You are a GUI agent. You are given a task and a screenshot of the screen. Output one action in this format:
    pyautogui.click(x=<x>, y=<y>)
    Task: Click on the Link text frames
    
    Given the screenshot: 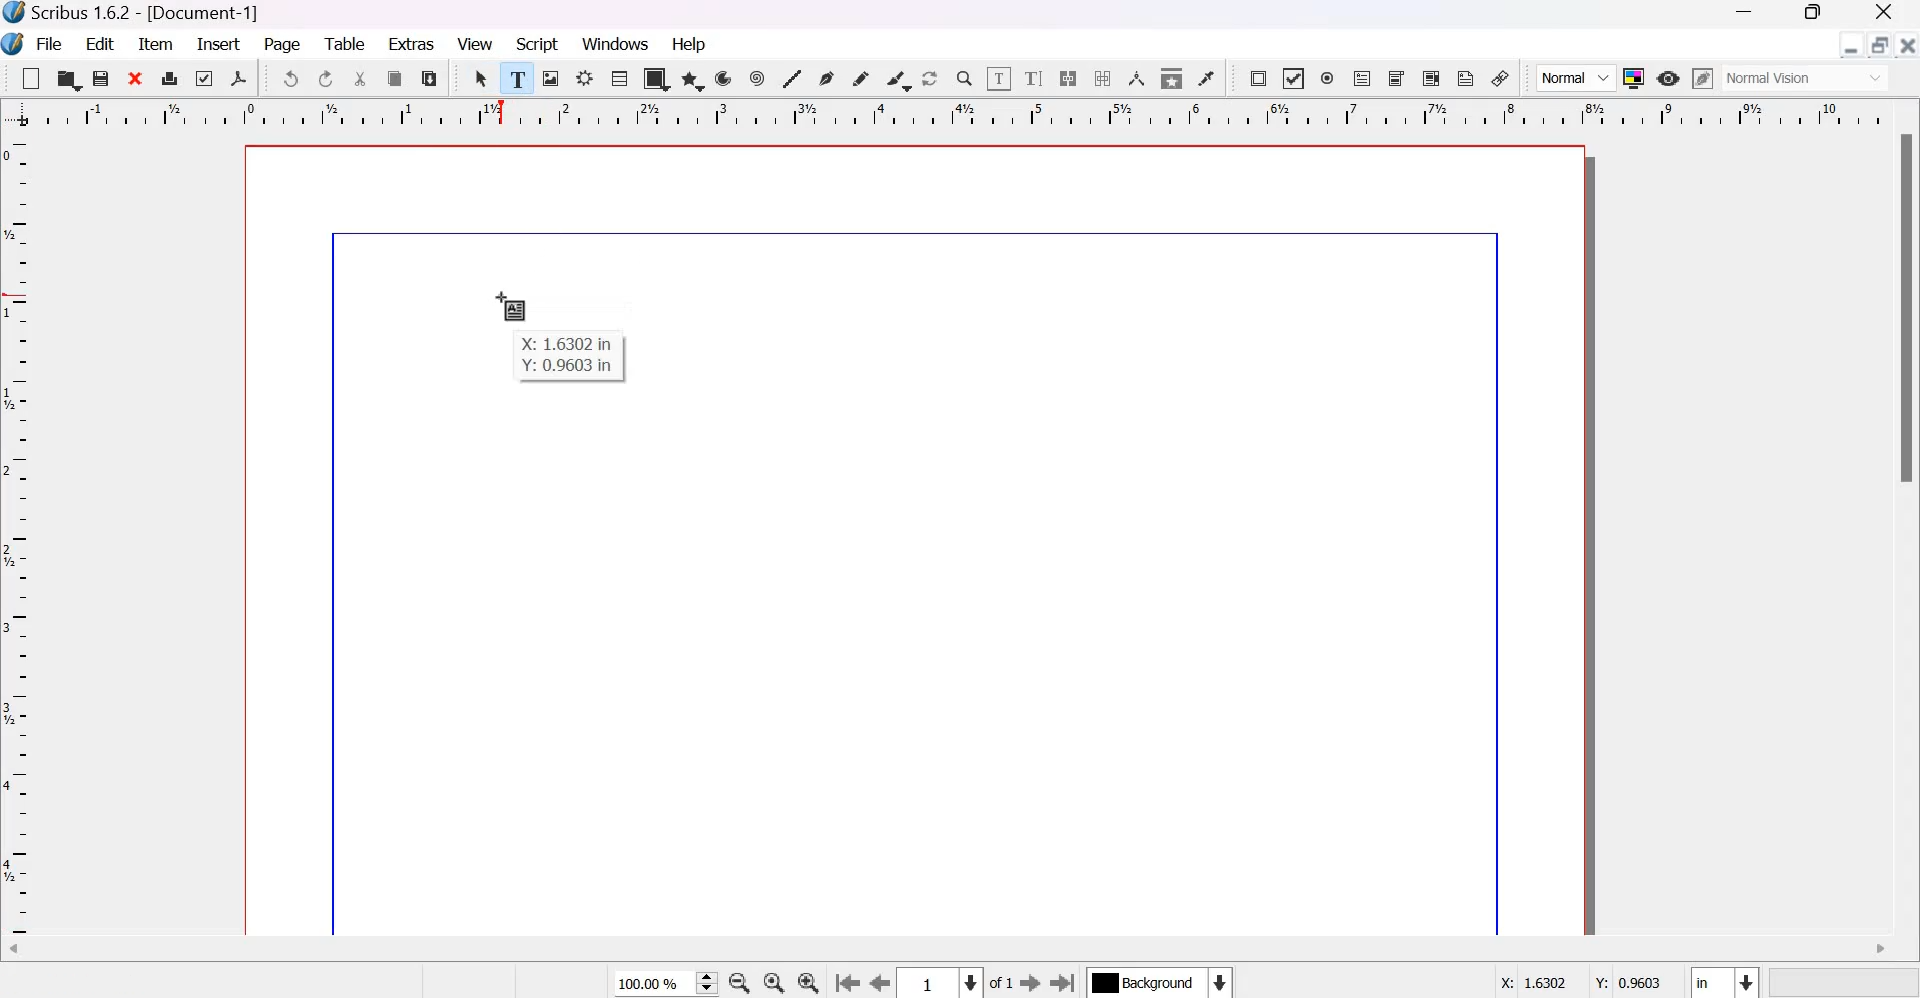 What is the action you would take?
    pyautogui.click(x=1068, y=78)
    